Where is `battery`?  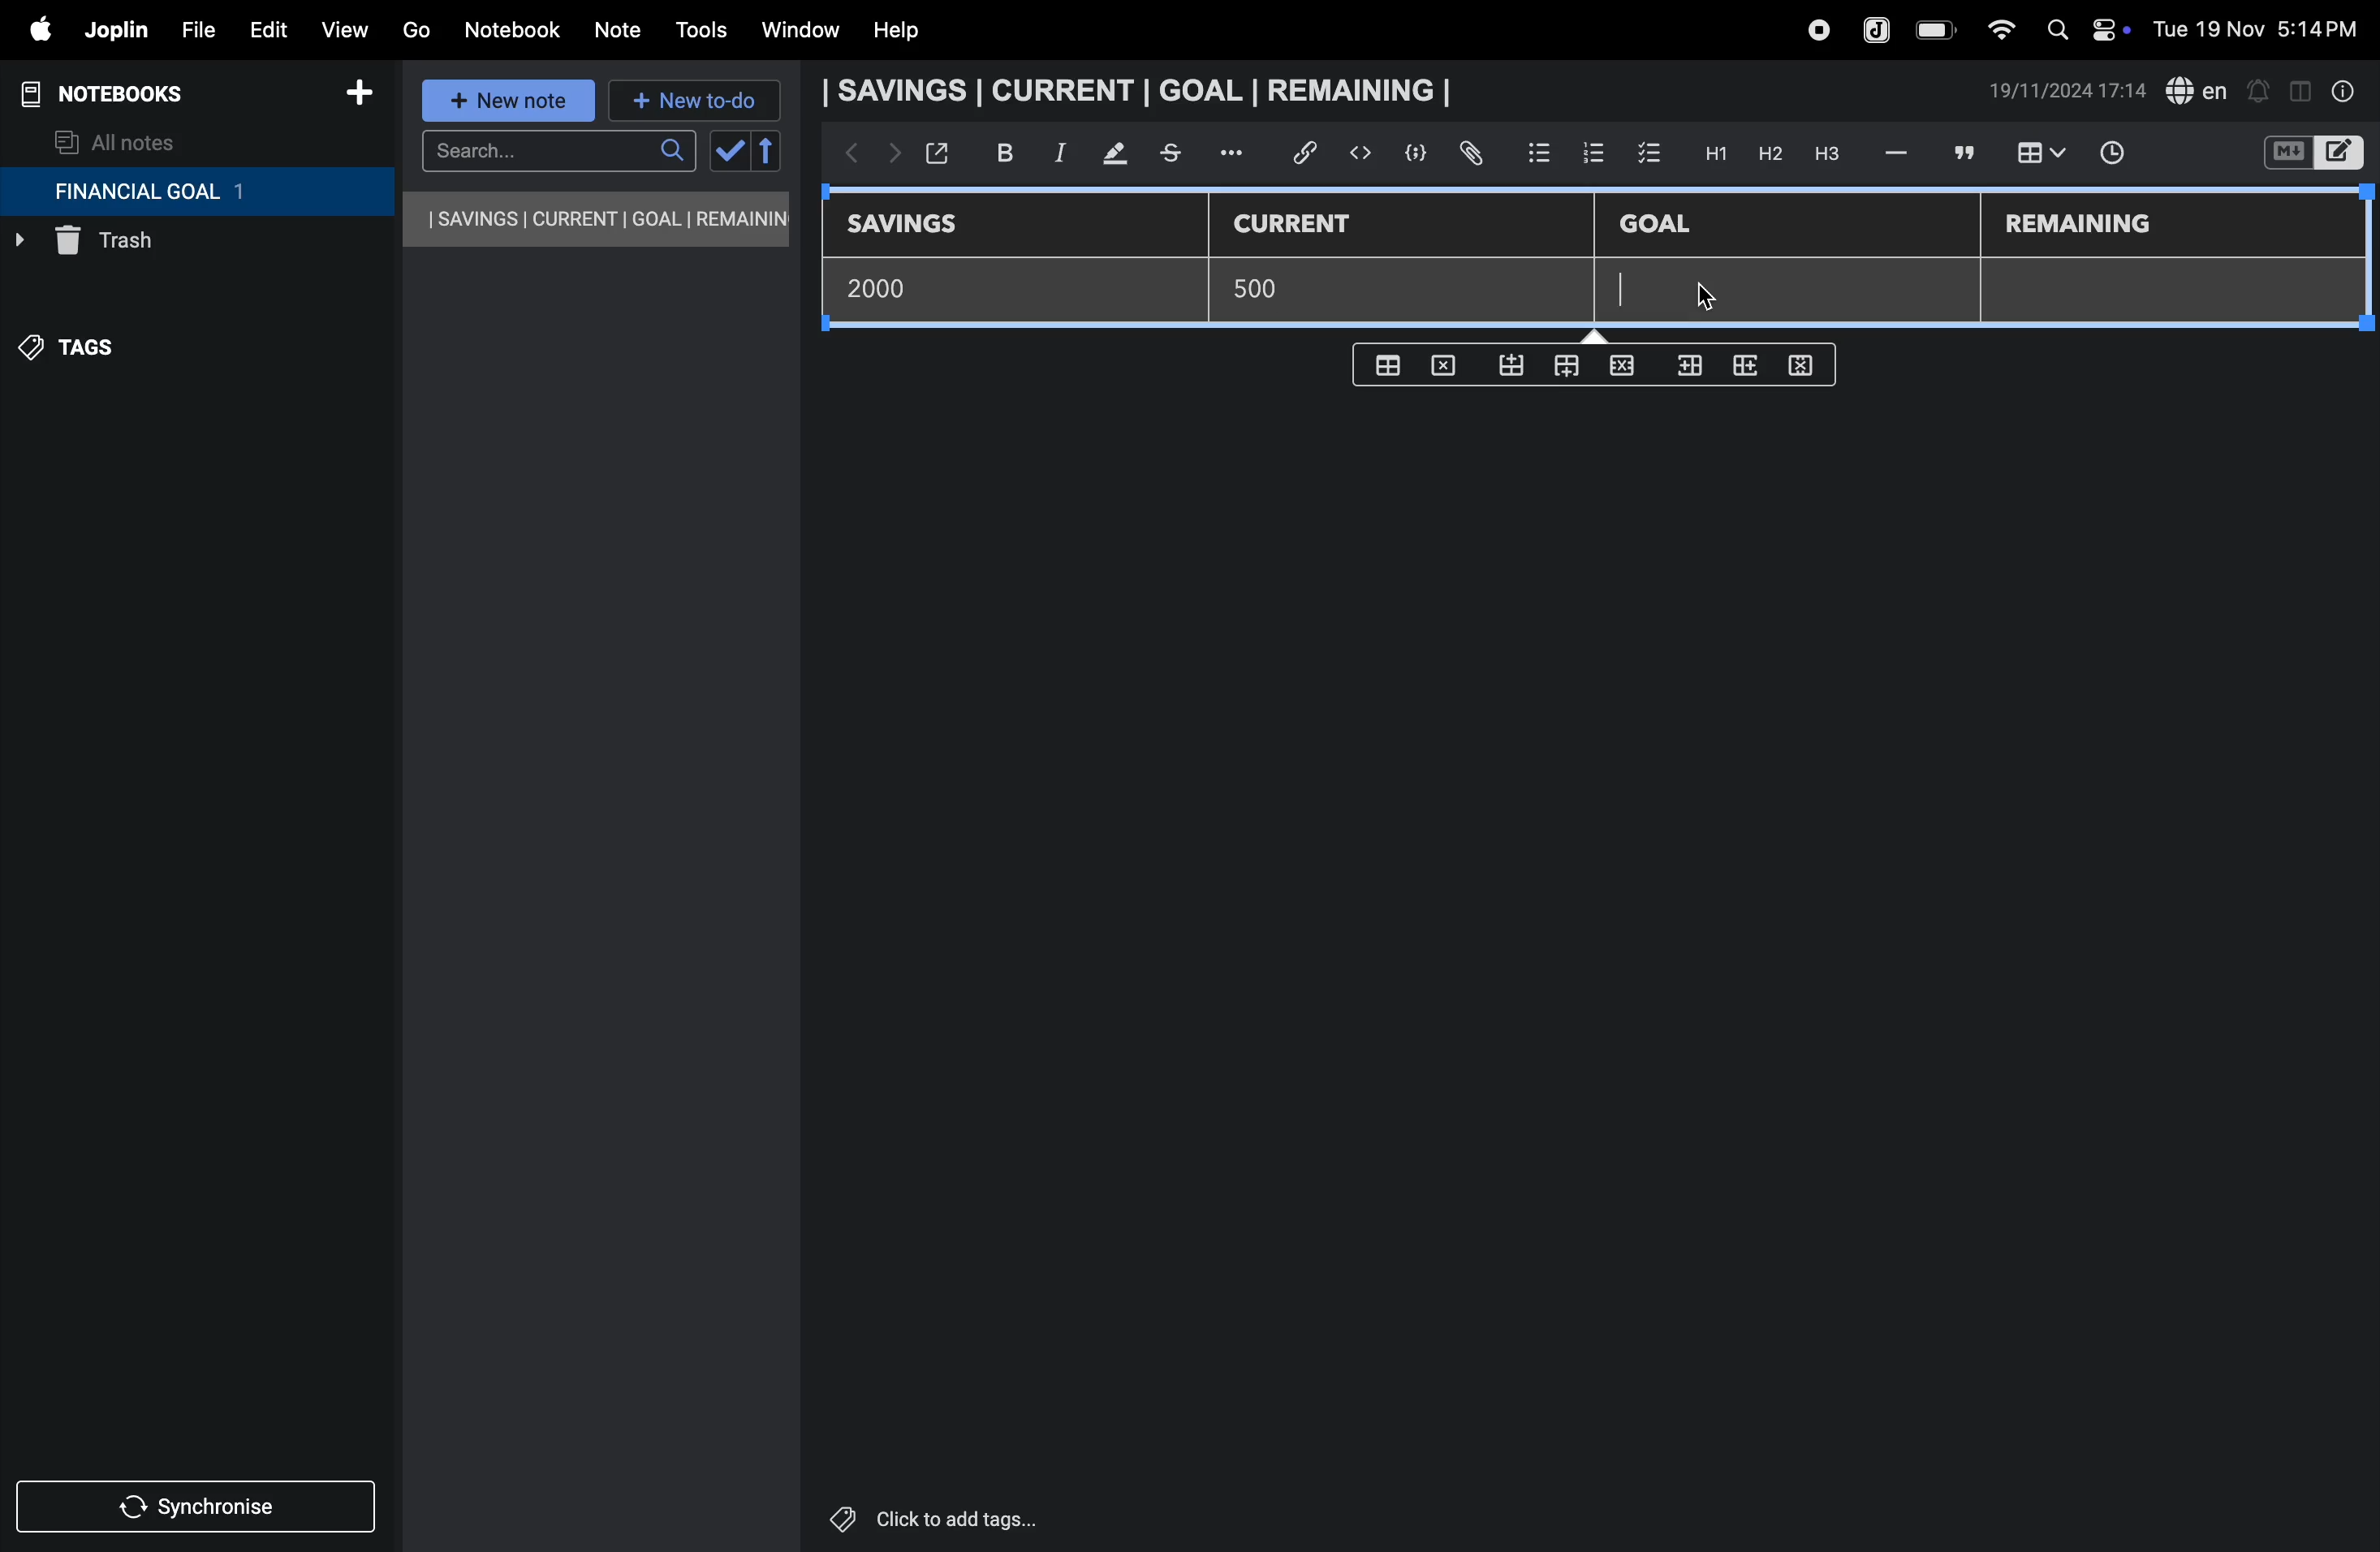 battery is located at coordinates (1937, 30).